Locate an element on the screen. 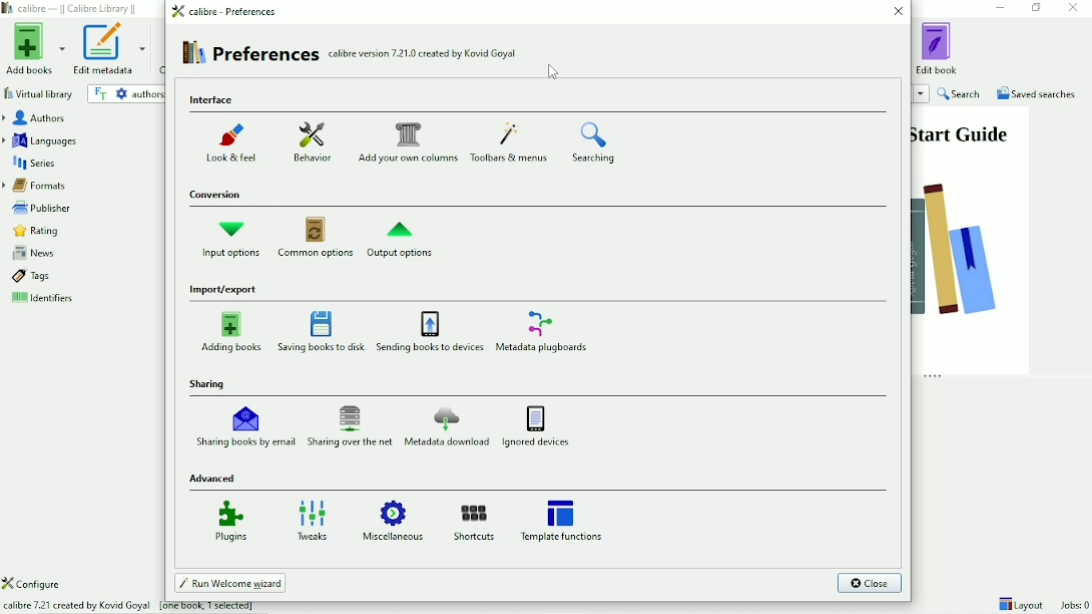 The image size is (1092, 614). authors:true is located at coordinates (147, 94).